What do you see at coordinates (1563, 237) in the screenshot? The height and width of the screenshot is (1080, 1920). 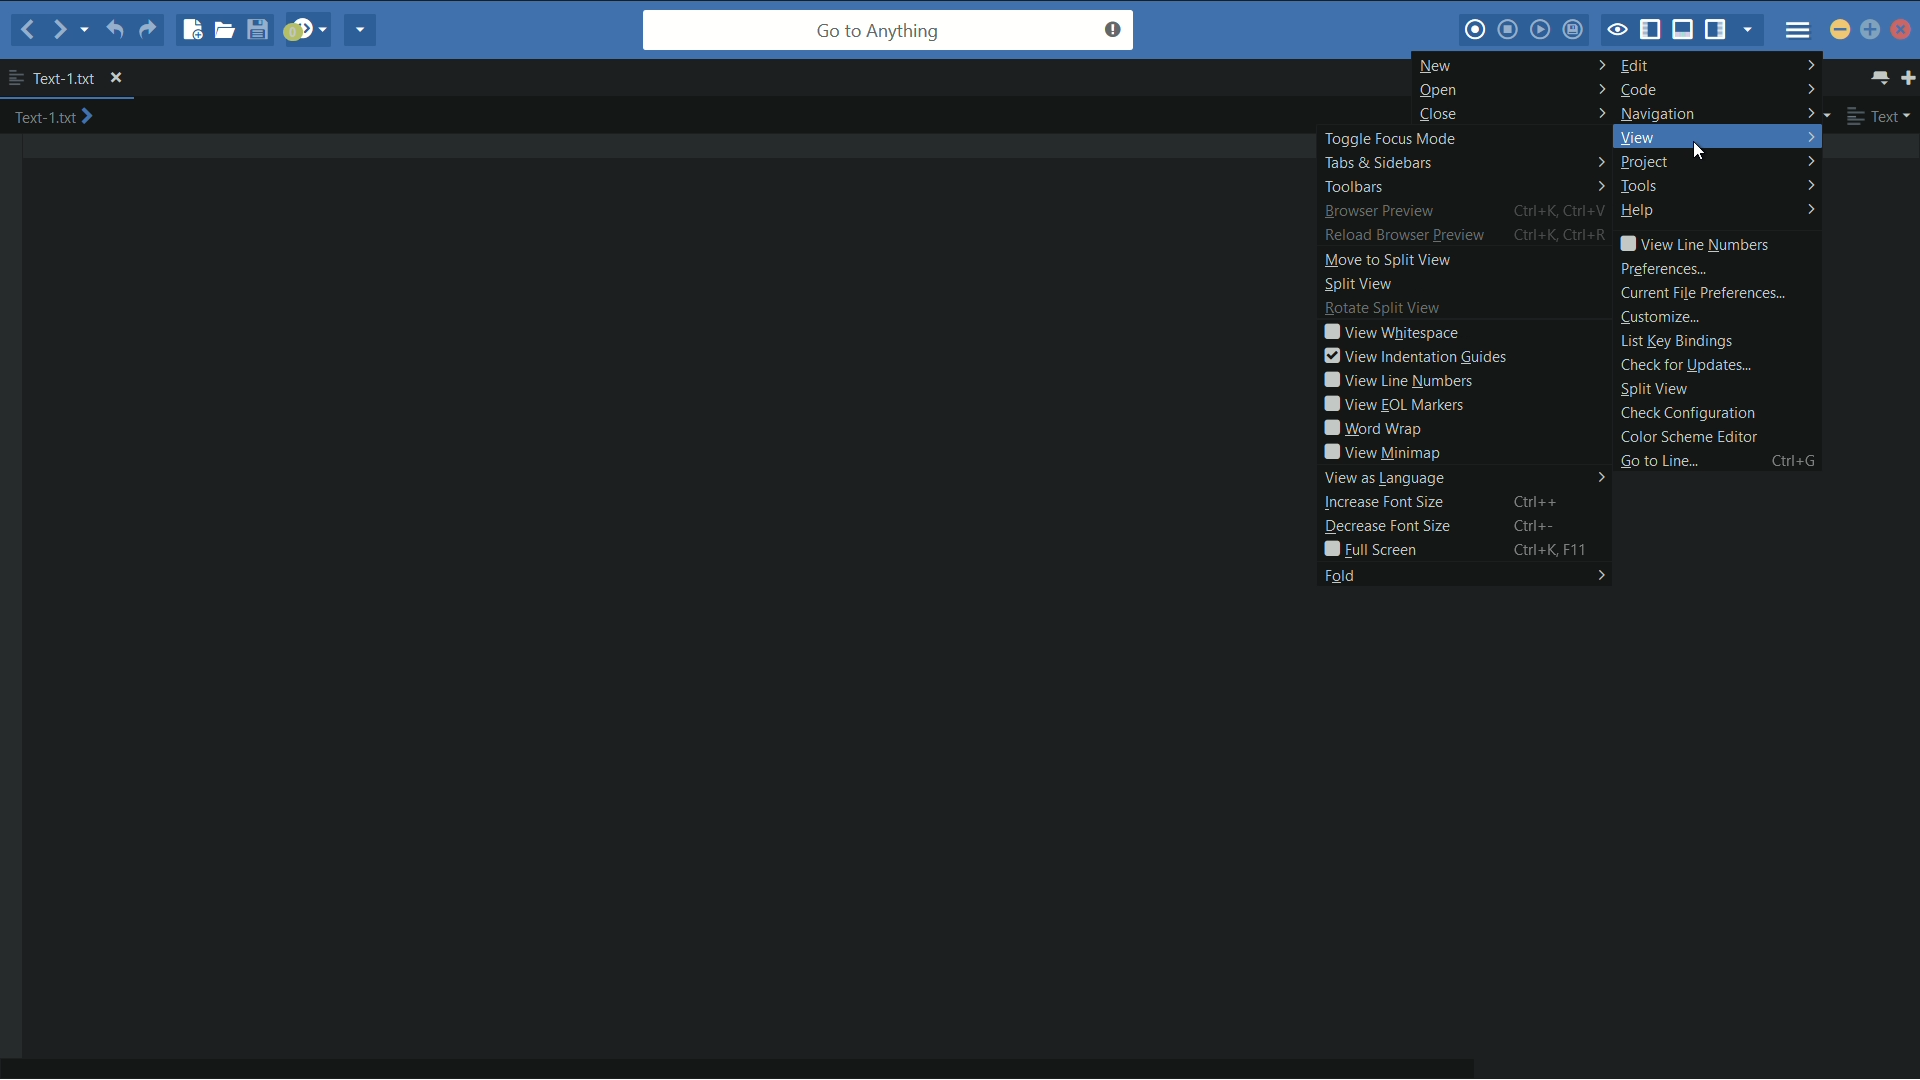 I see `Ctrl+K, Ctrl+R` at bounding box center [1563, 237].